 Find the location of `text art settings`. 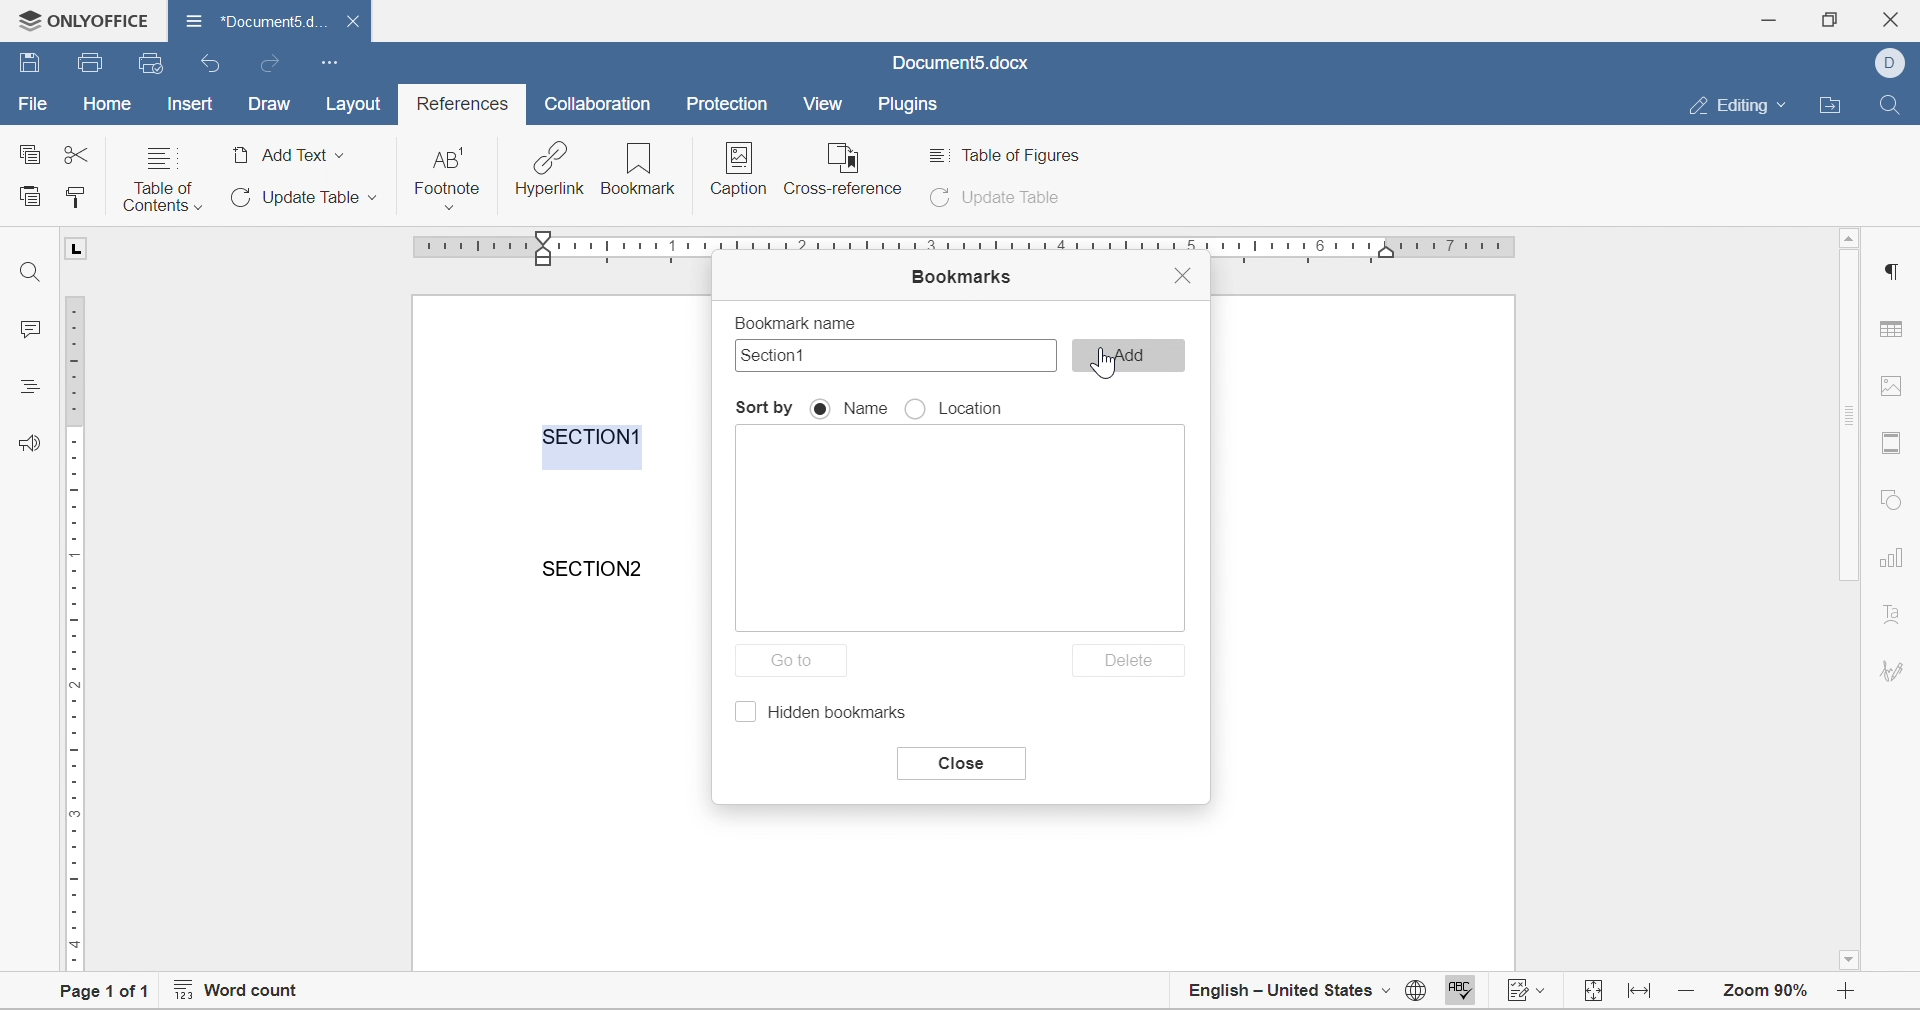

text art settings is located at coordinates (1893, 613).